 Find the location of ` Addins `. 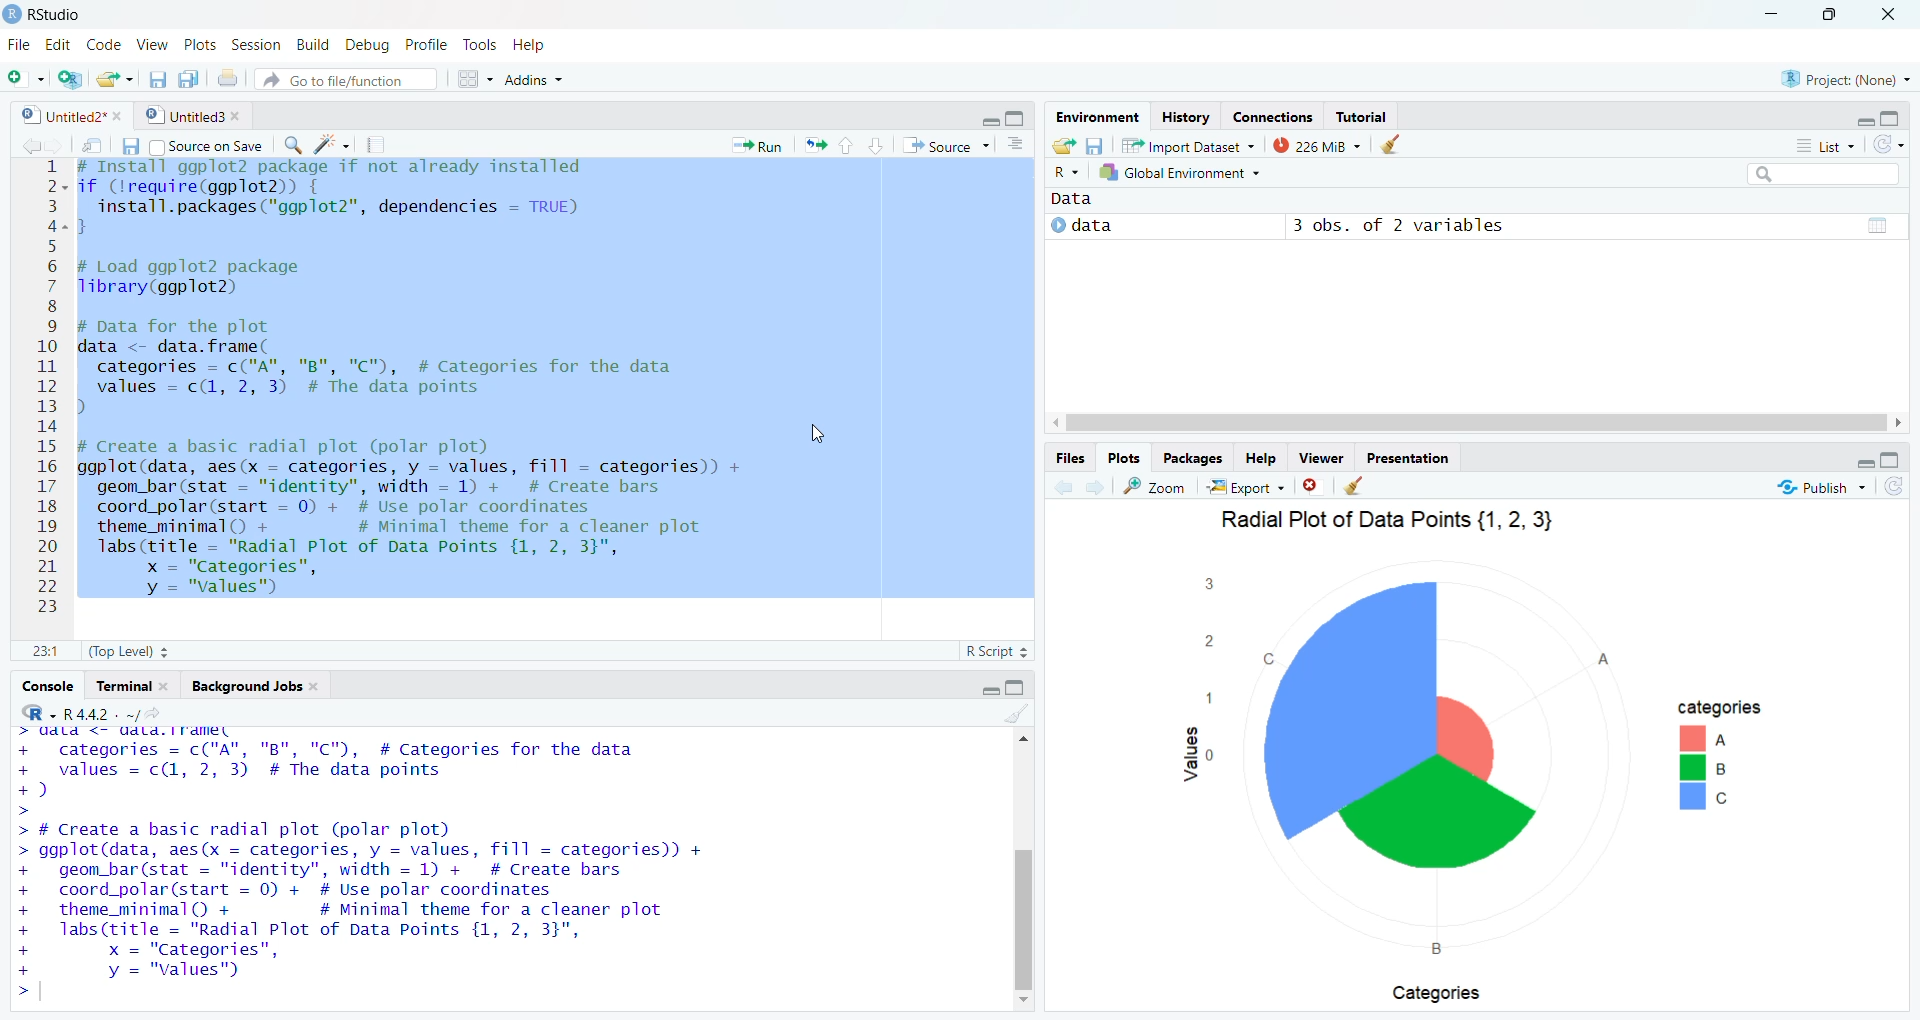

 Addins  is located at coordinates (536, 78).